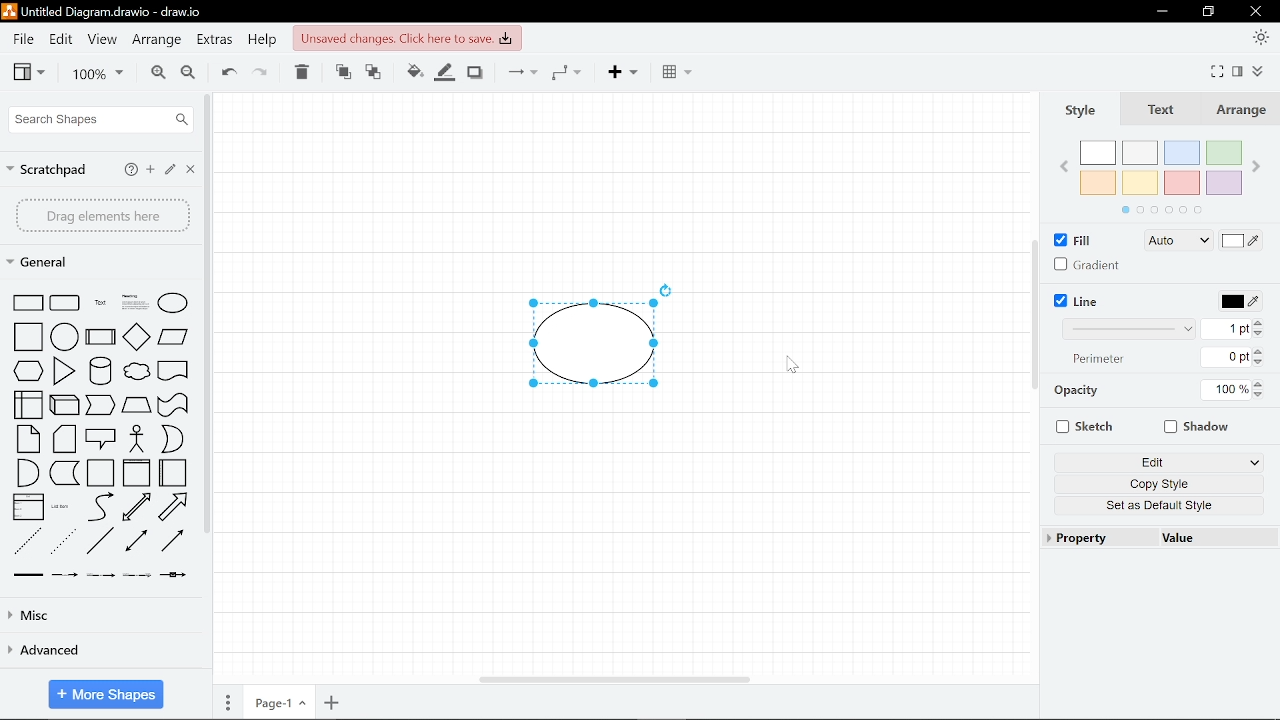 Image resolution: width=1280 pixels, height=720 pixels. What do you see at coordinates (1189, 538) in the screenshot?
I see `value` at bounding box center [1189, 538].